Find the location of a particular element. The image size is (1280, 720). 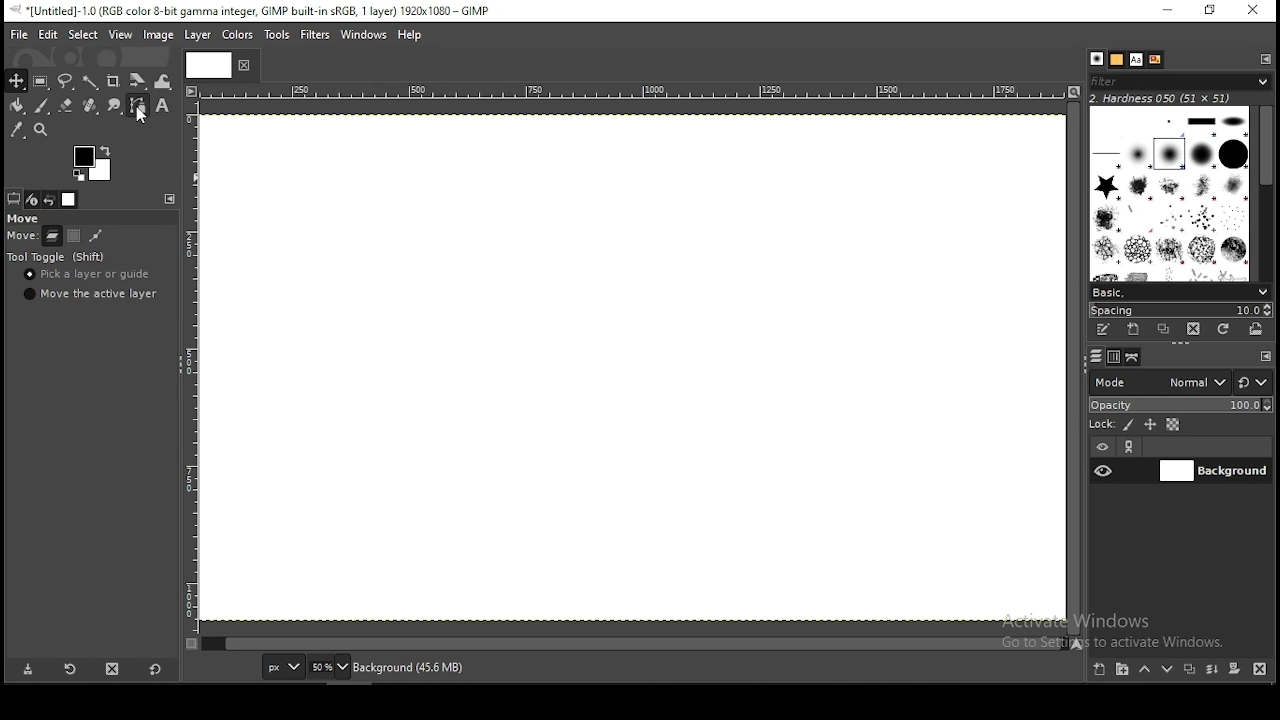

heal tool is located at coordinates (91, 107).